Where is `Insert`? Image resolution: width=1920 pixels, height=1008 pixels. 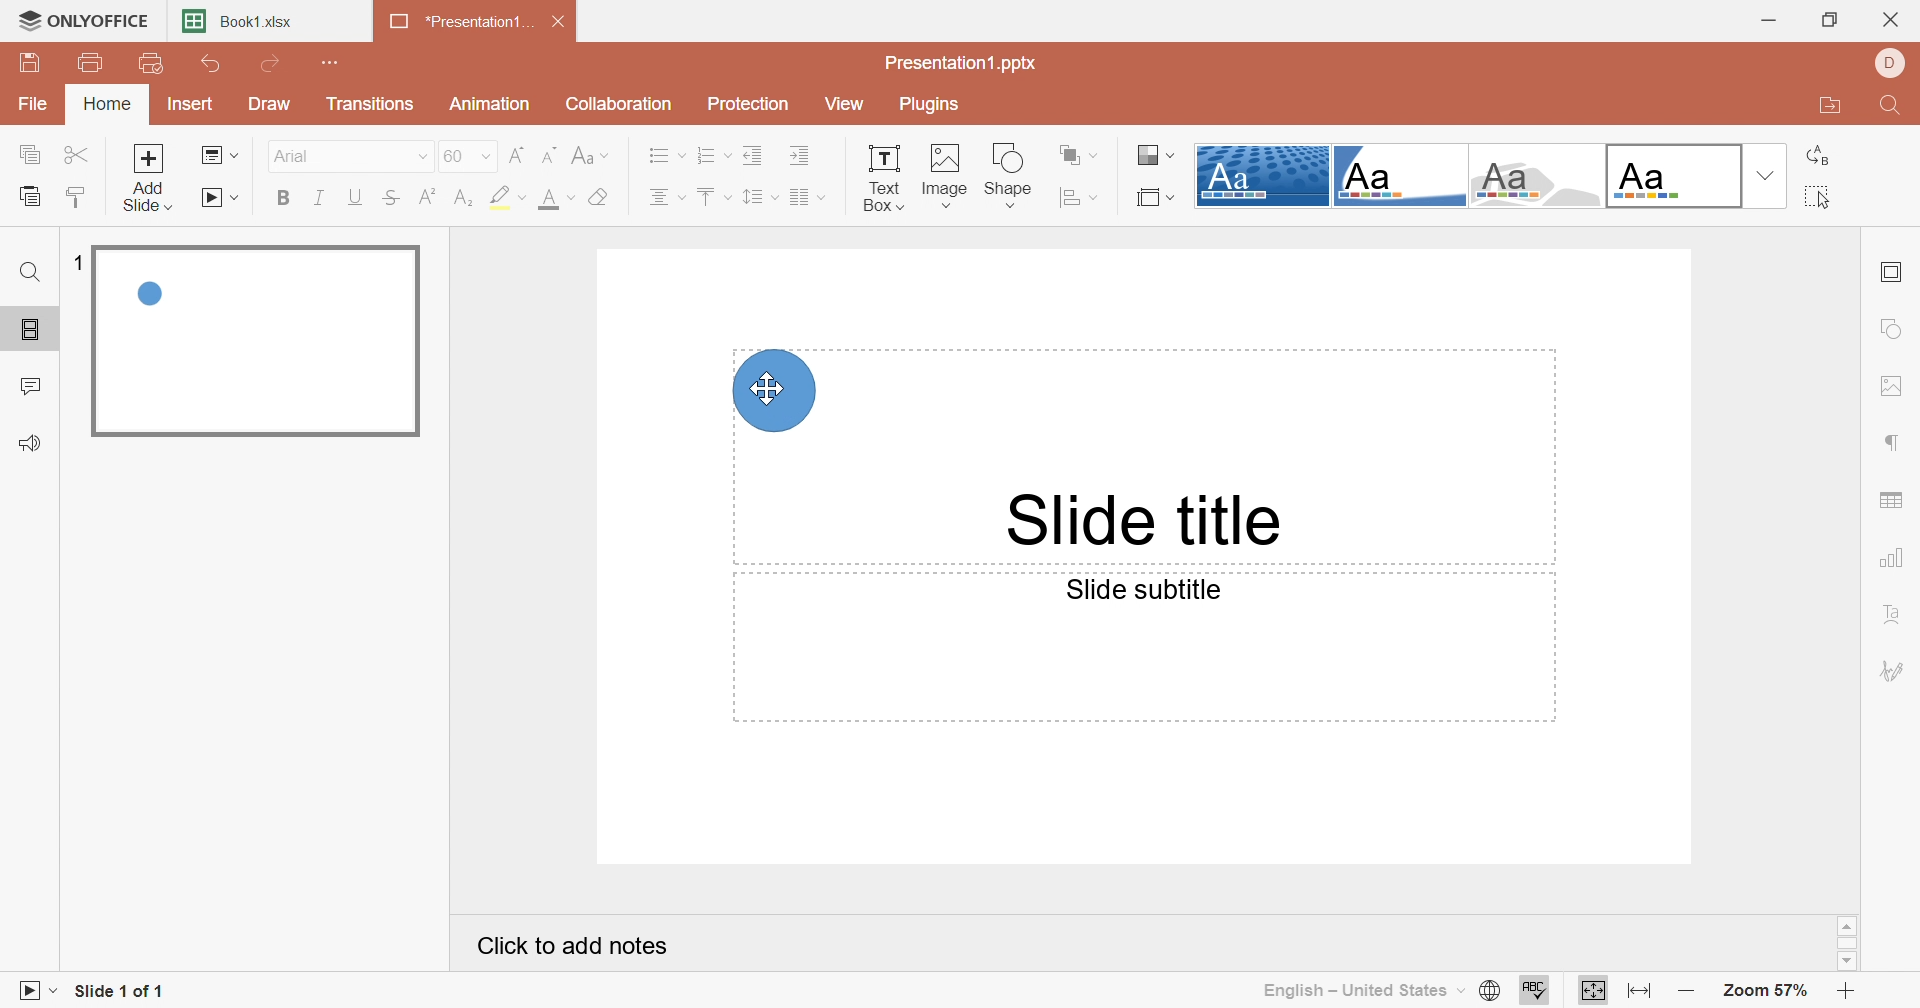
Insert is located at coordinates (189, 102).